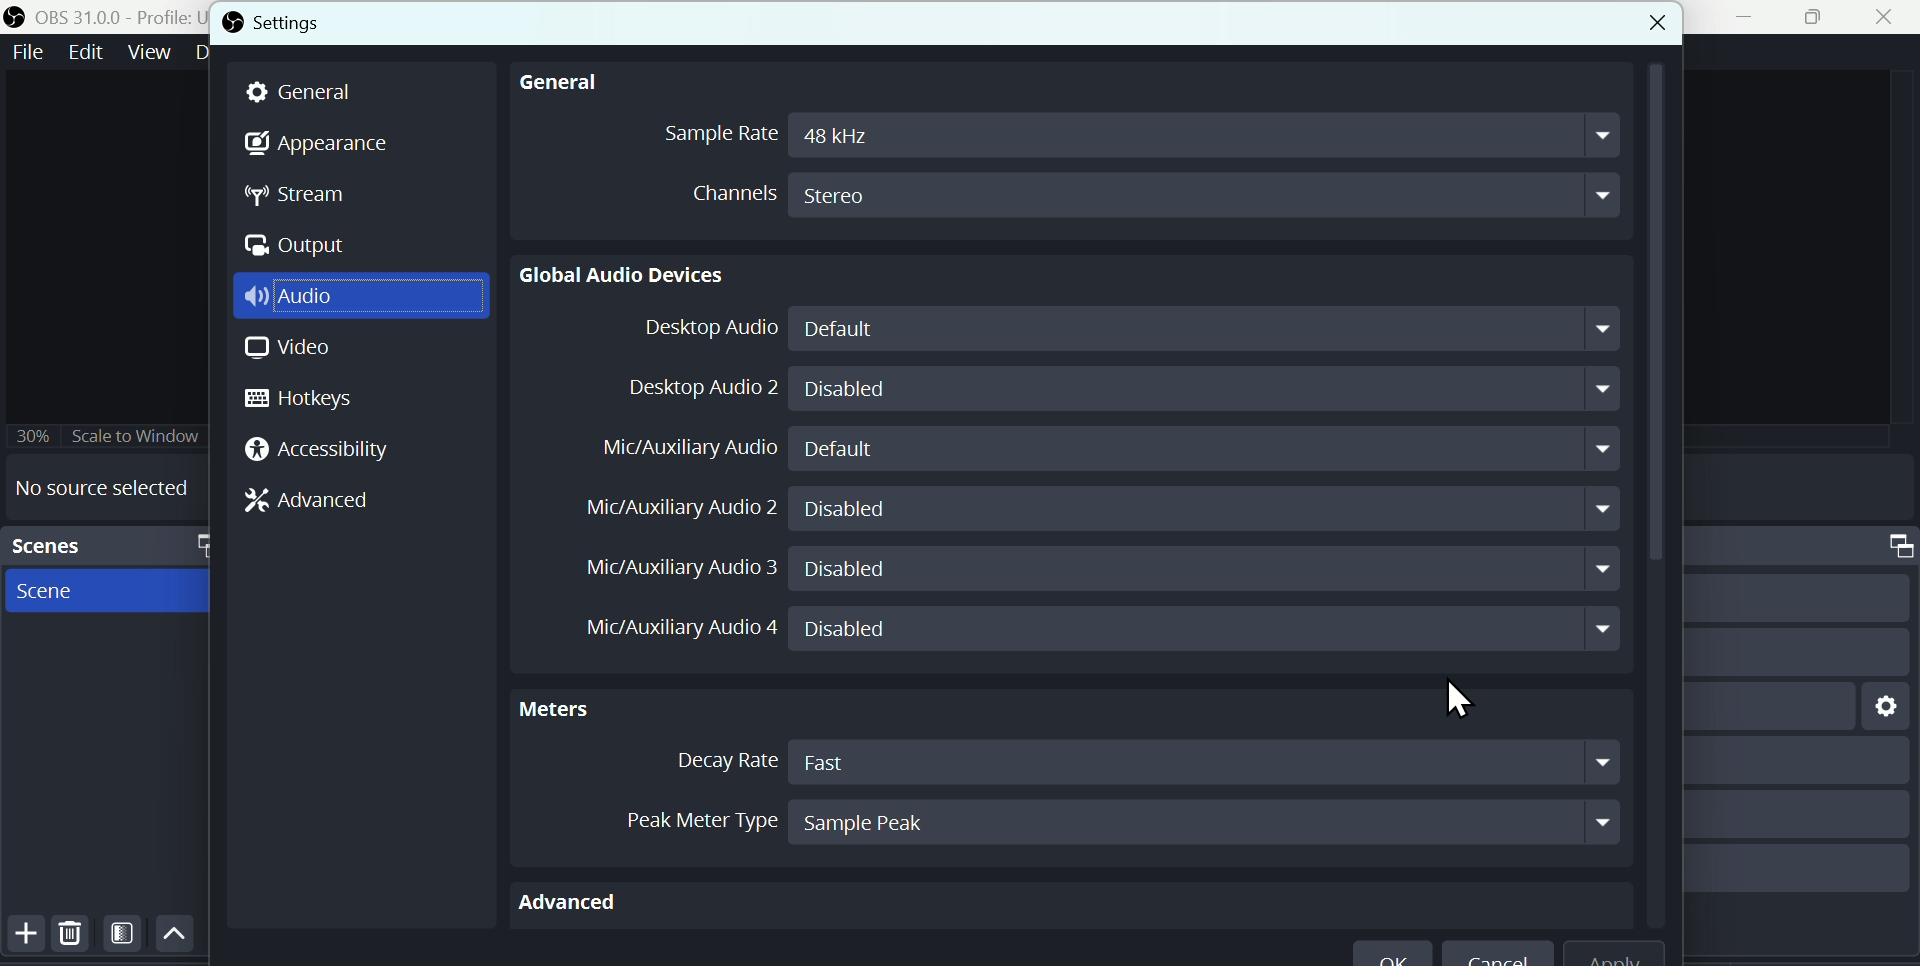 The width and height of the screenshot is (1920, 966). I want to click on Mic/Auxiliray Audio, so click(688, 447).